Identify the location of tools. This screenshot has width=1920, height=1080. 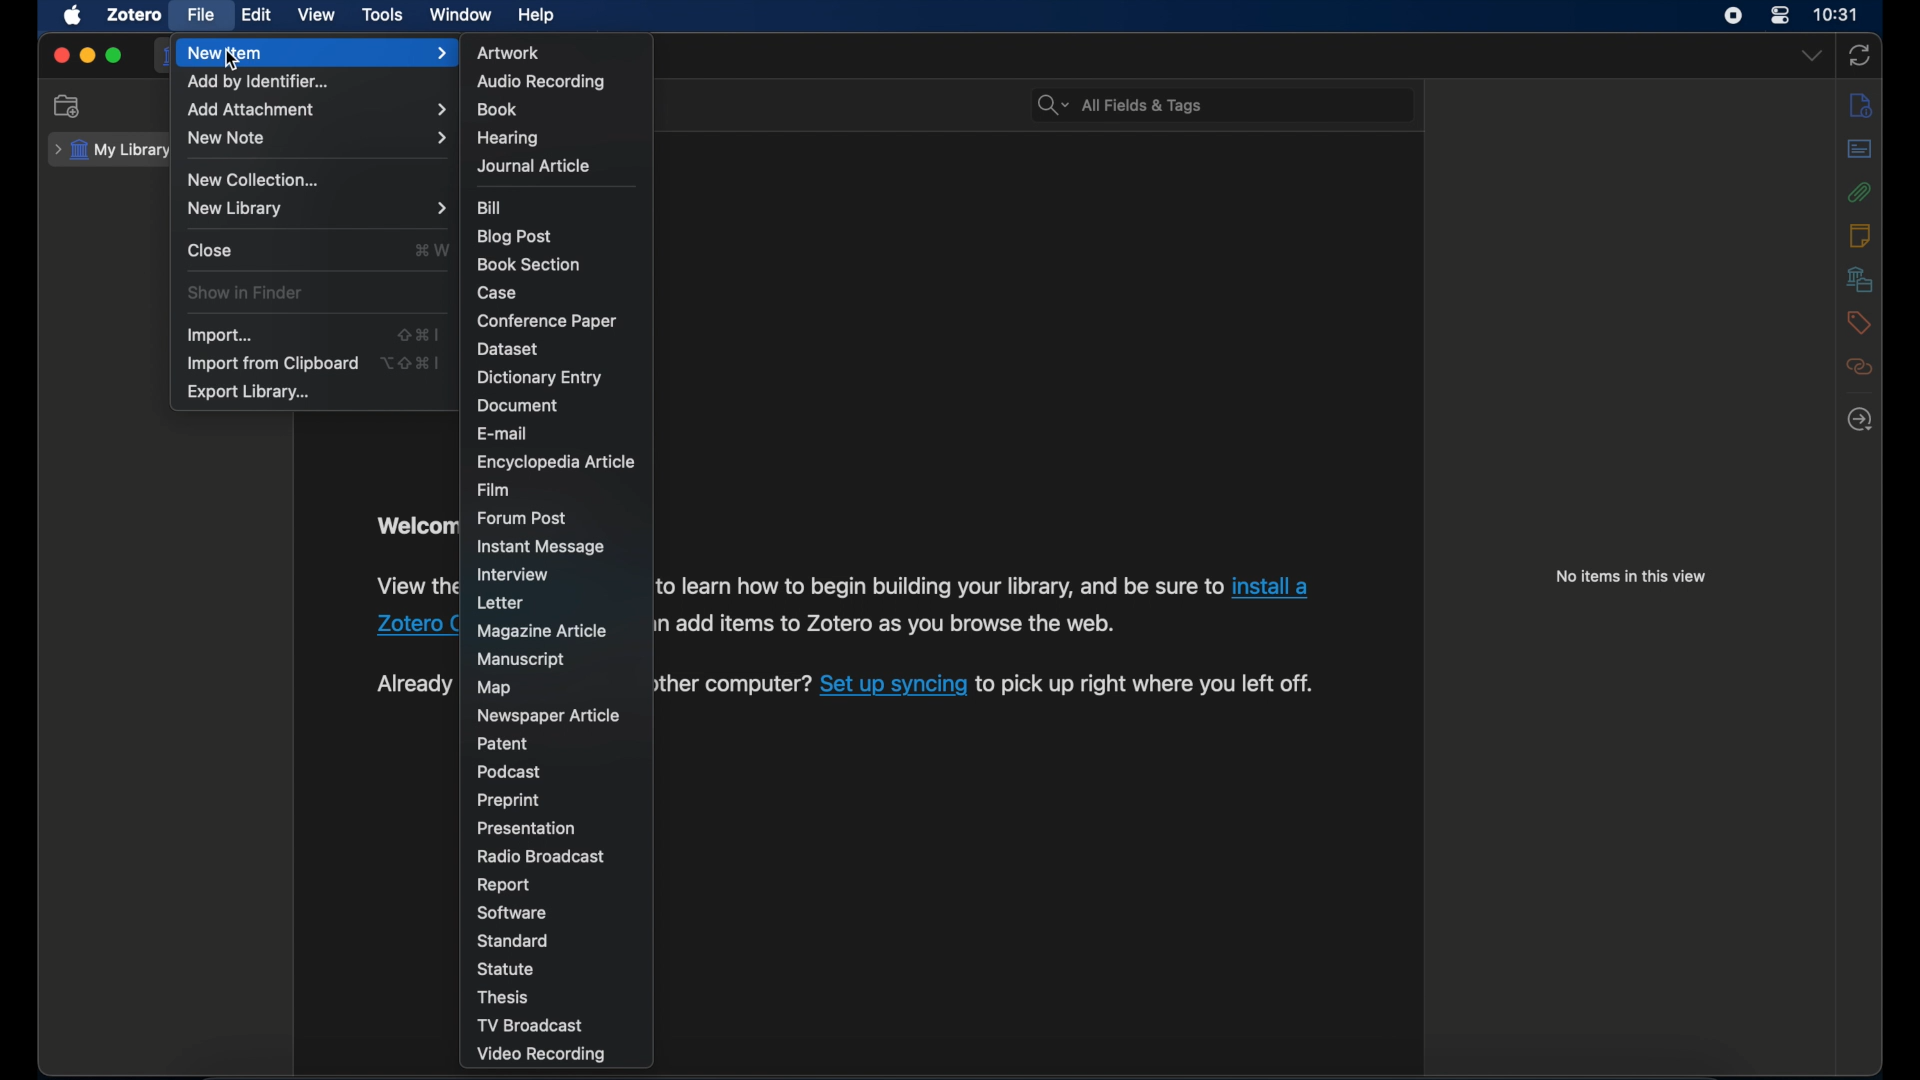
(382, 15).